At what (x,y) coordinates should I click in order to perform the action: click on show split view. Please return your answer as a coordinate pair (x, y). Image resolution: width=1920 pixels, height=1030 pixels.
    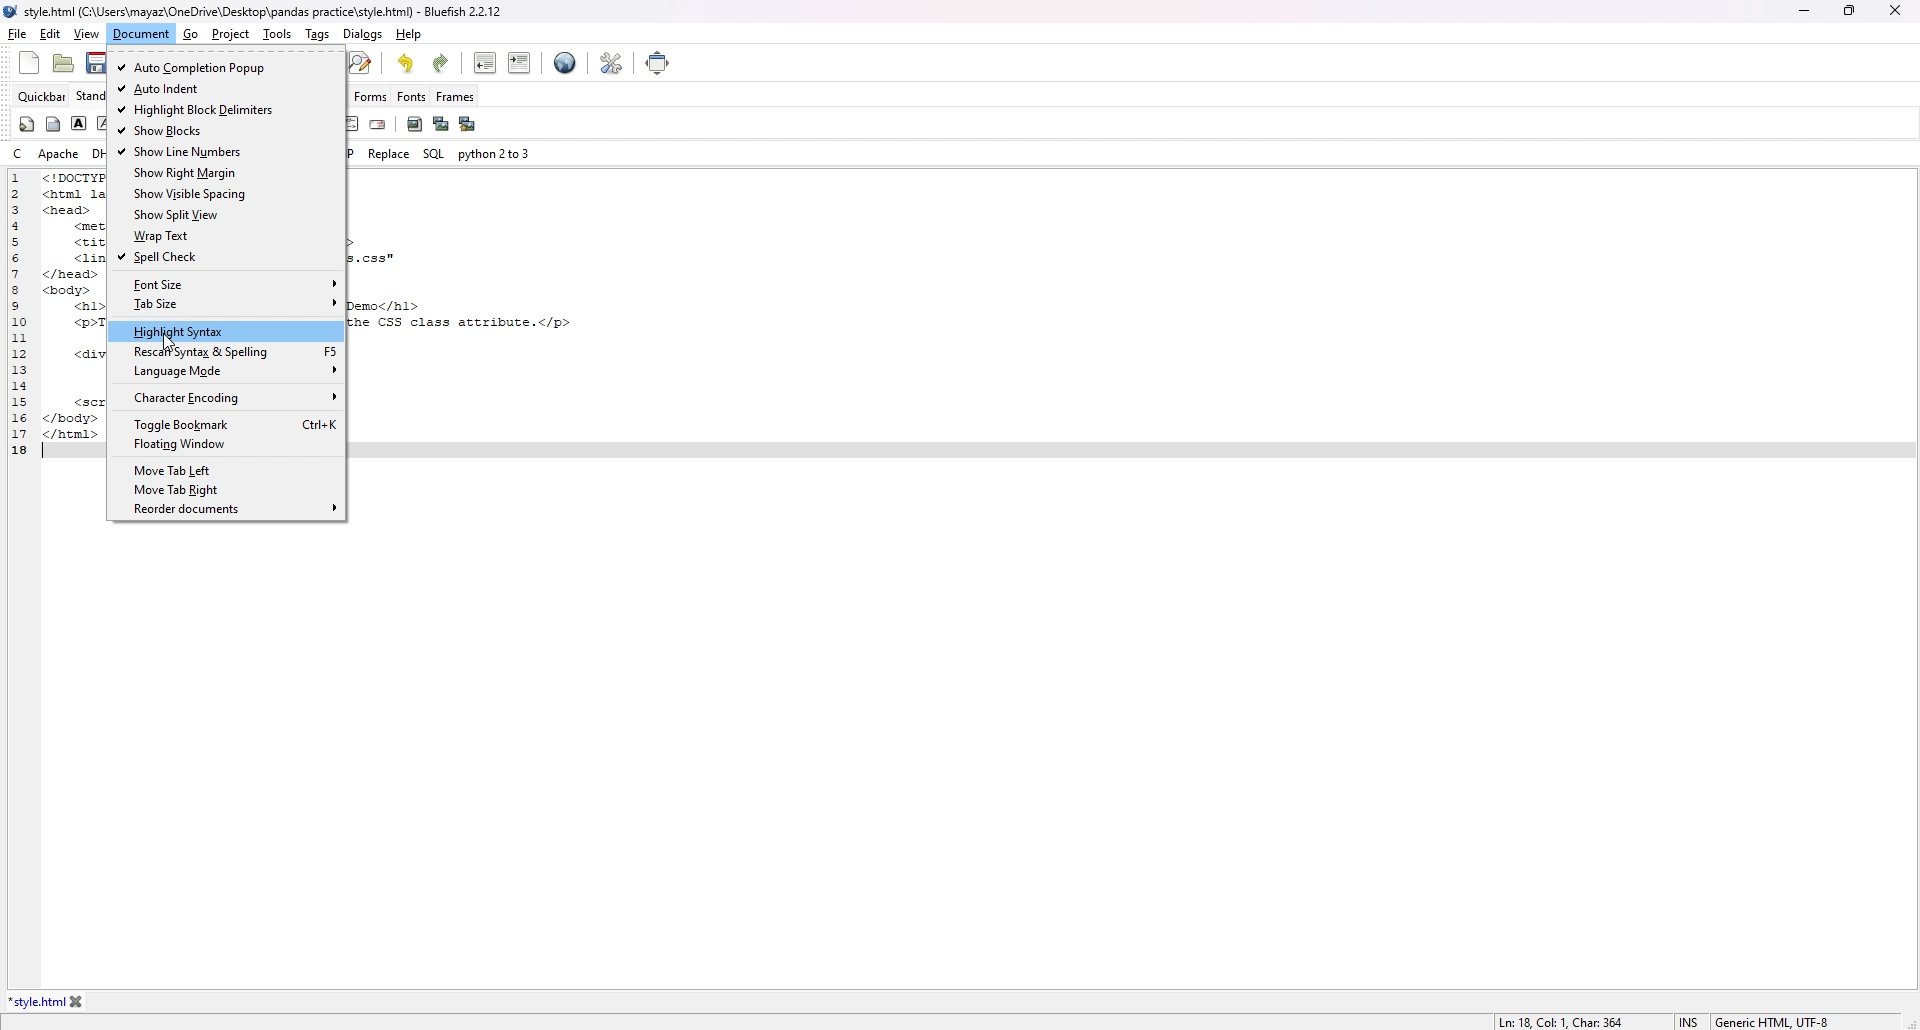
    Looking at the image, I should click on (225, 215).